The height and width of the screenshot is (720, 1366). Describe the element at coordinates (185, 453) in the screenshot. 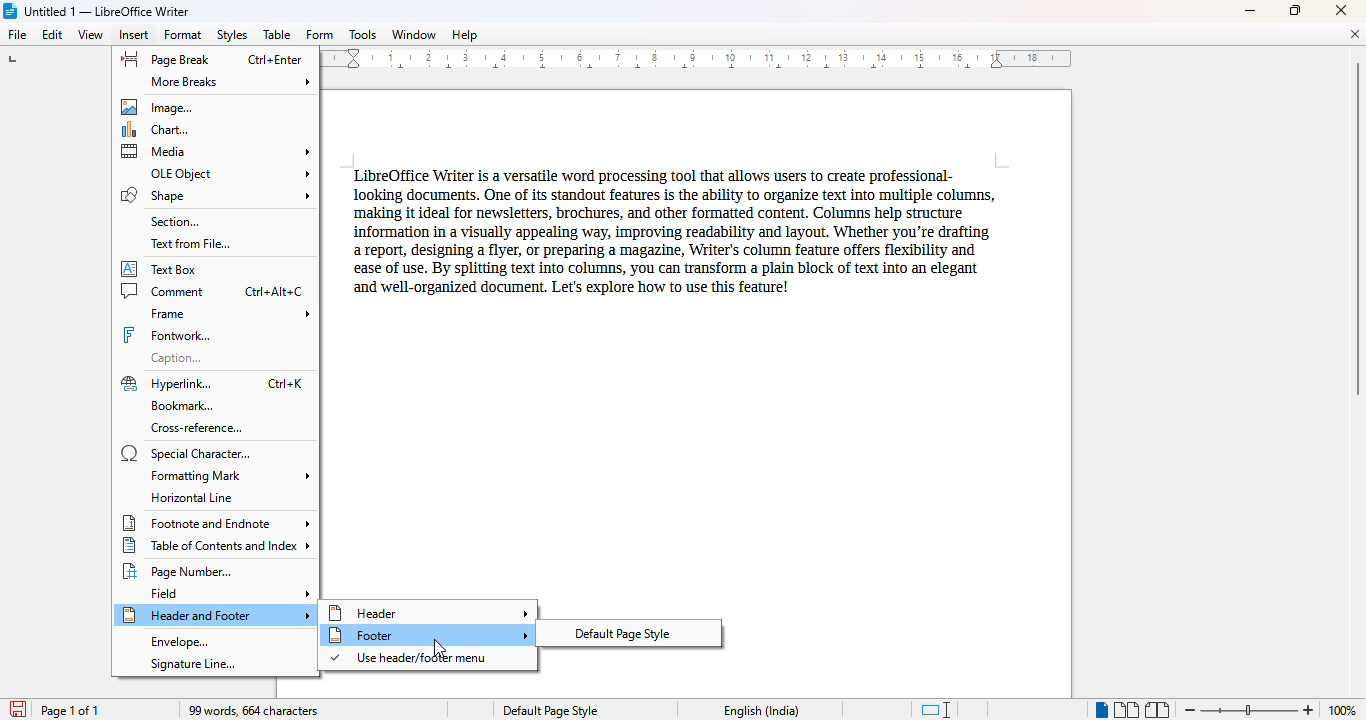

I see `special character` at that location.